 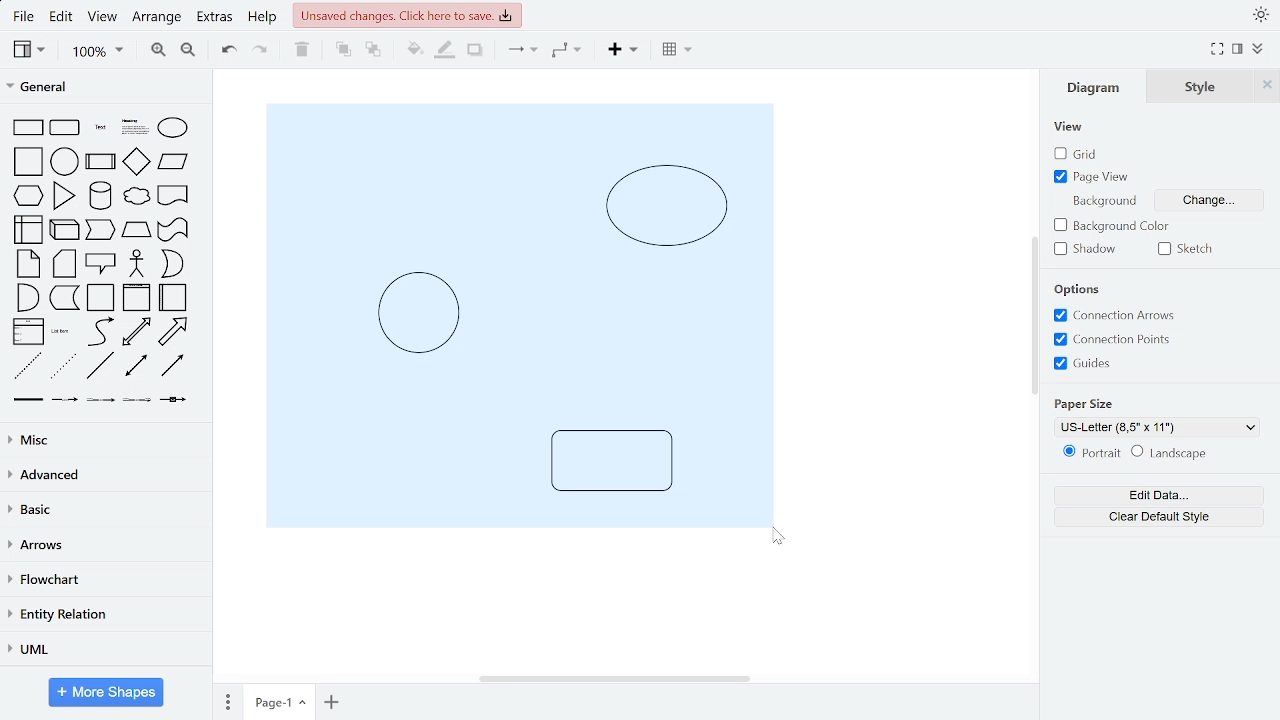 I want to click on redo, so click(x=261, y=52).